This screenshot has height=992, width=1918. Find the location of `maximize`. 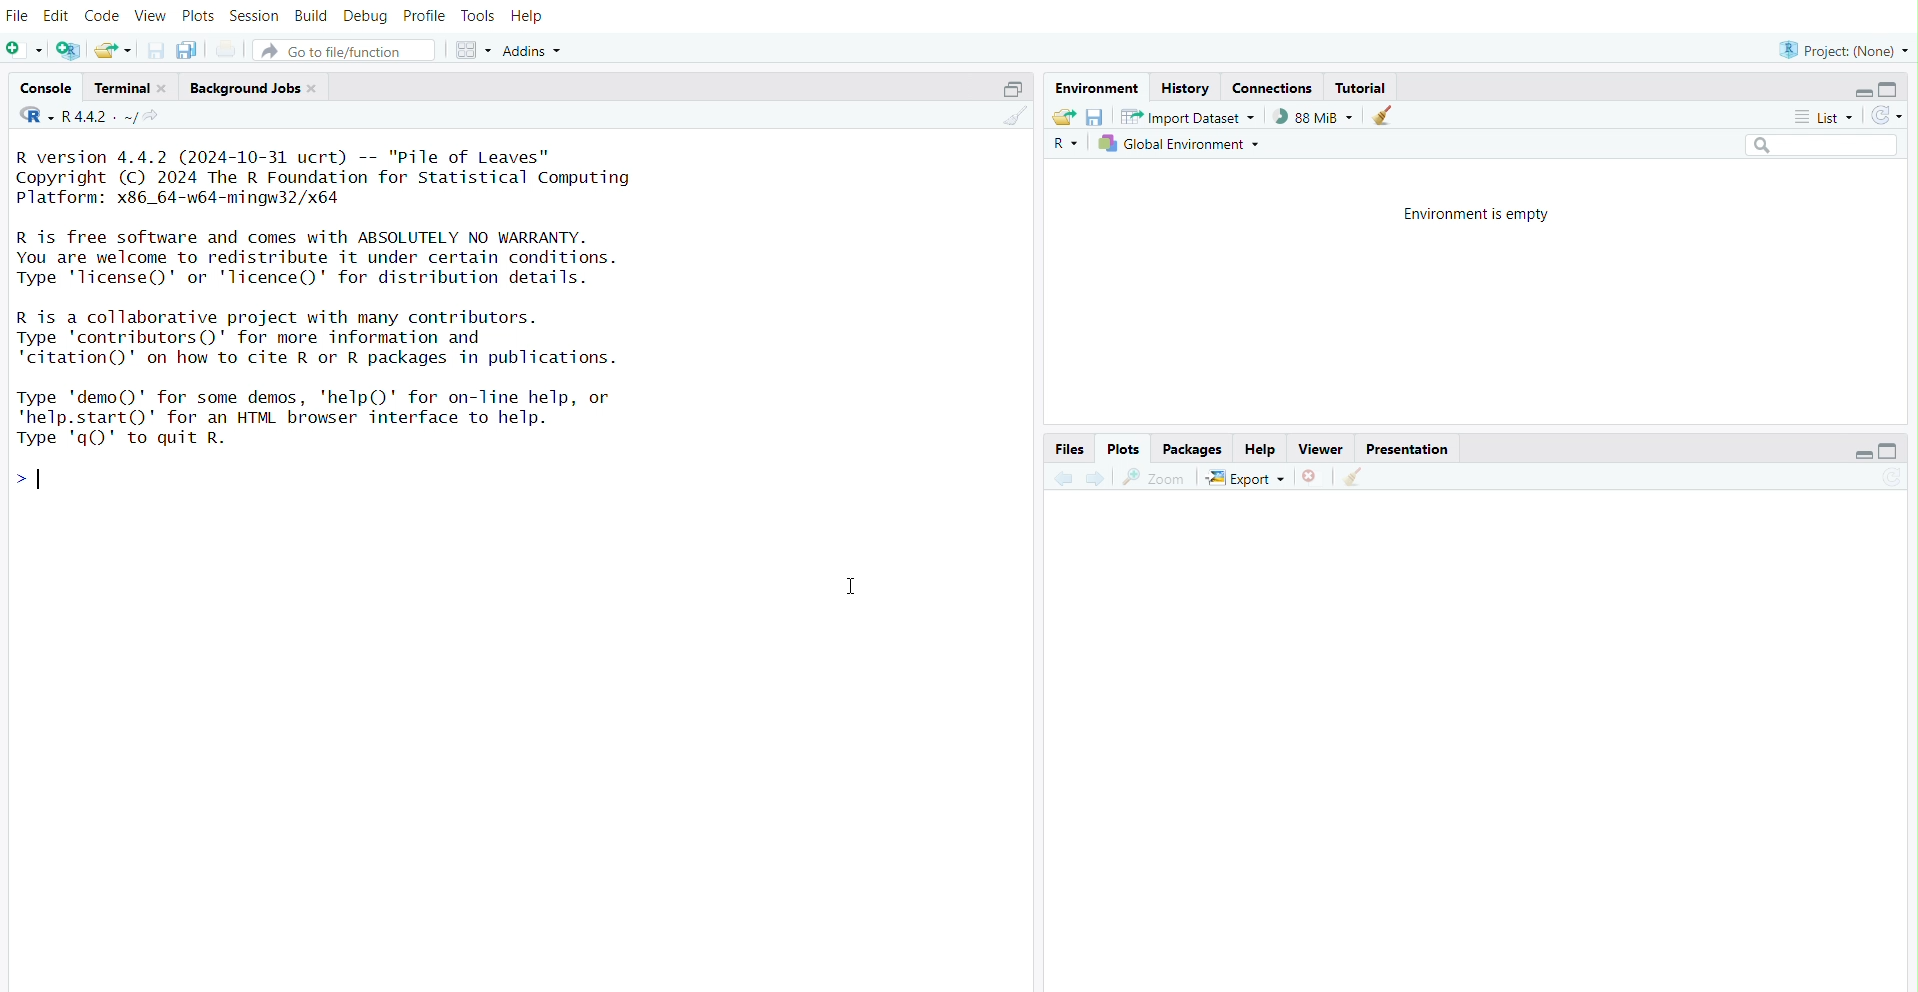

maximize is located at coordinates (1011, 85).